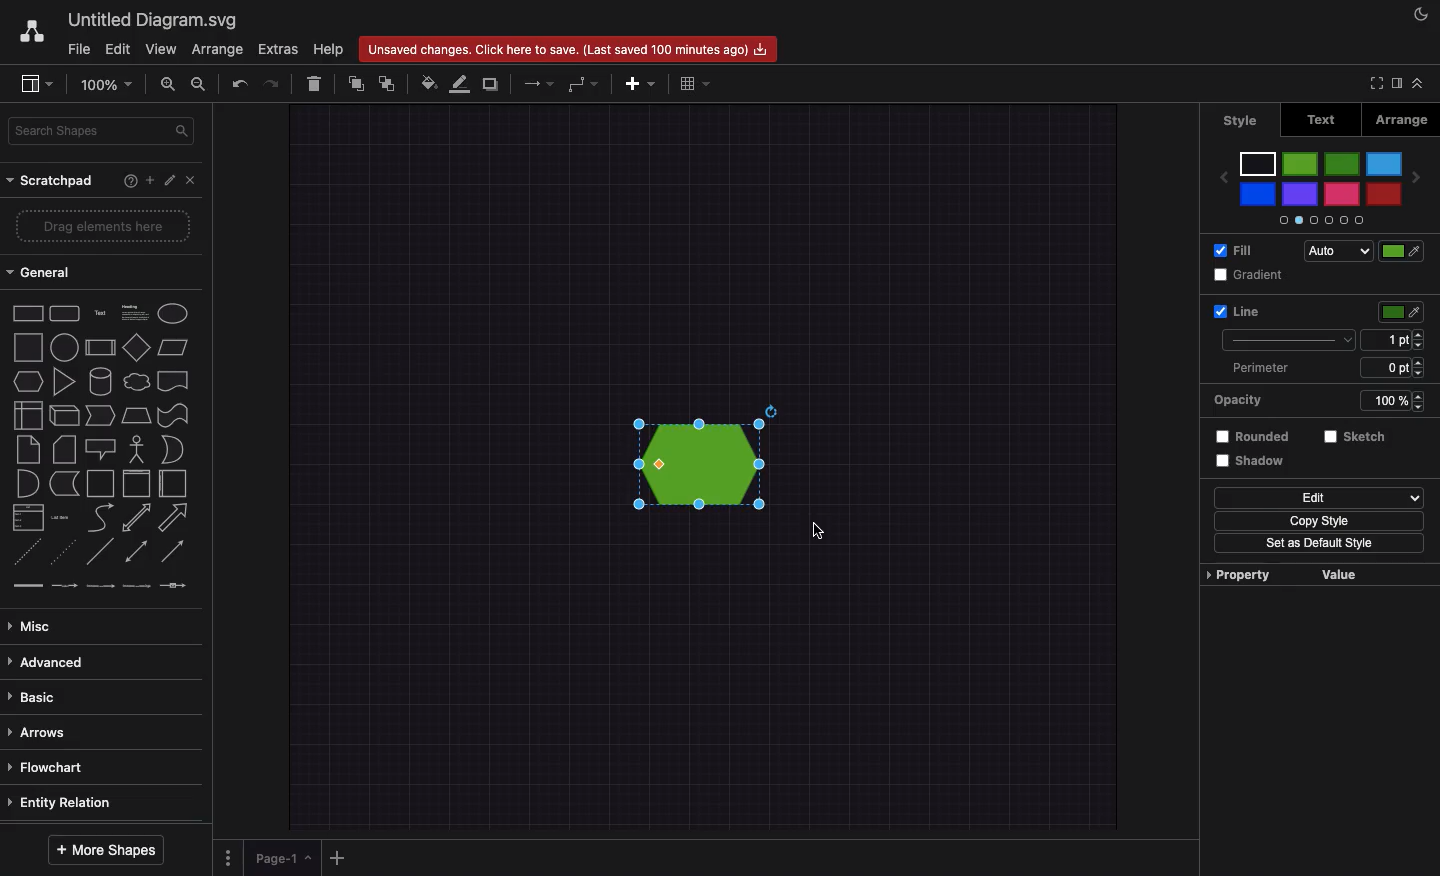  Describe the element at coordinates (493, 84) in the screenshot. I see `Duplicate` at that location.